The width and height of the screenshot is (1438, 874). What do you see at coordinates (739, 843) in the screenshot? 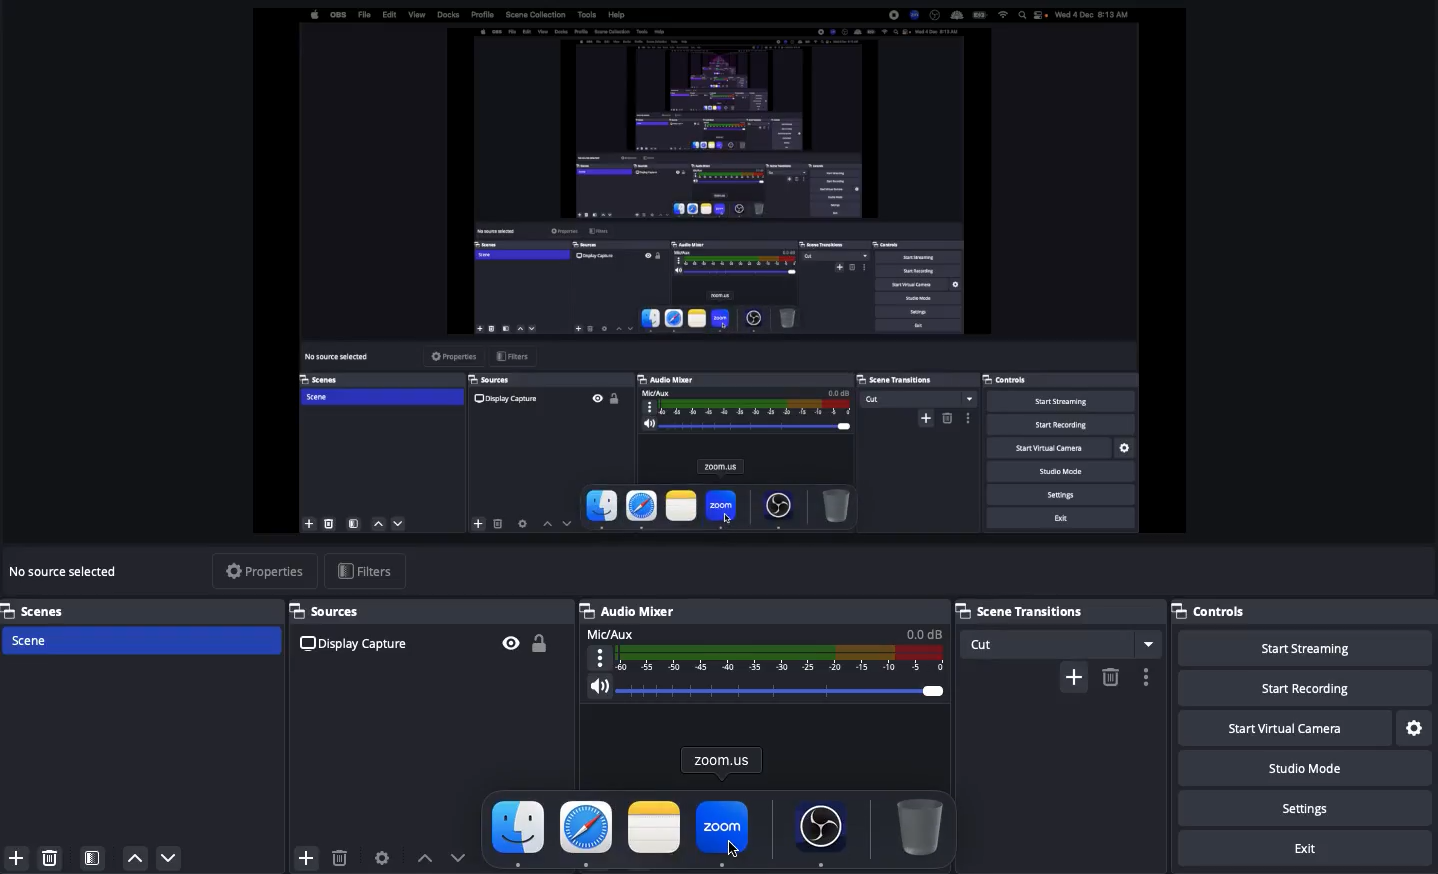
I see `cursor` at bounding box center [739, 843].